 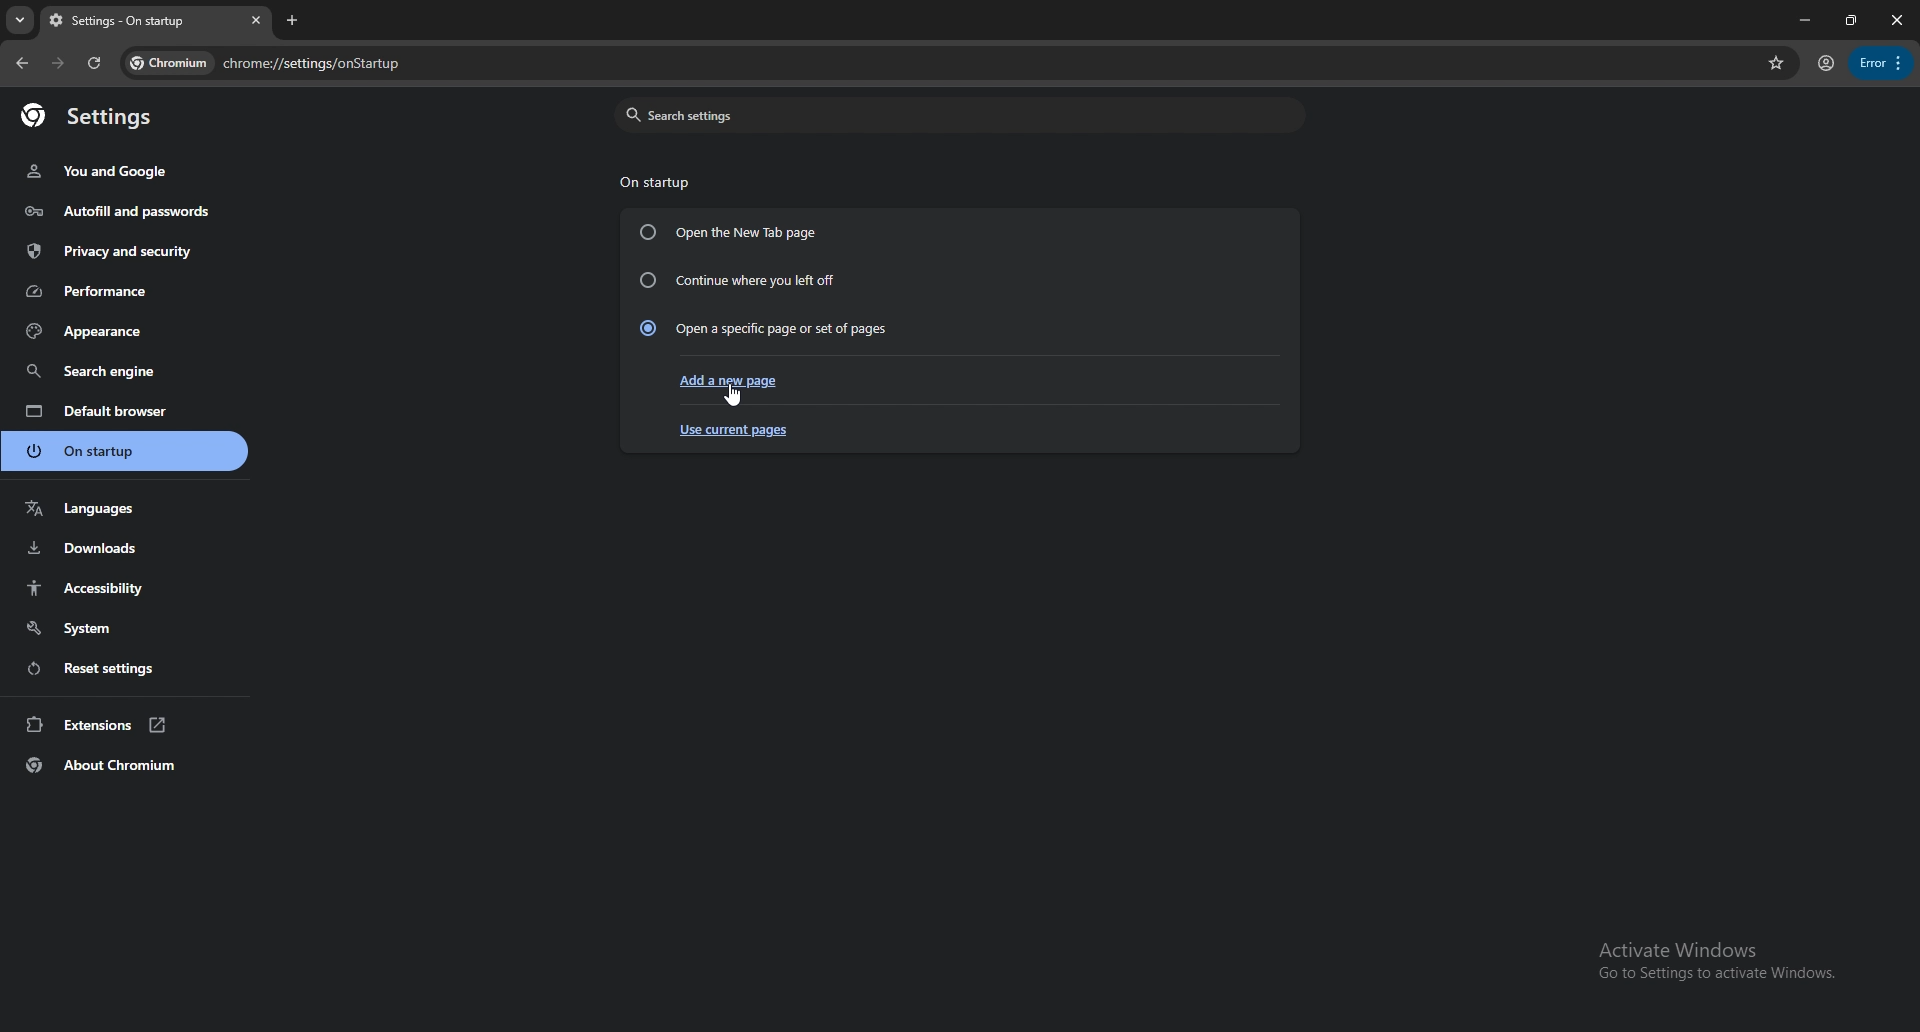 What do you see at coordinates (761, 327) in the screenshot?
I see `open a specific page or set of pages` at bounding box center [761, 327].